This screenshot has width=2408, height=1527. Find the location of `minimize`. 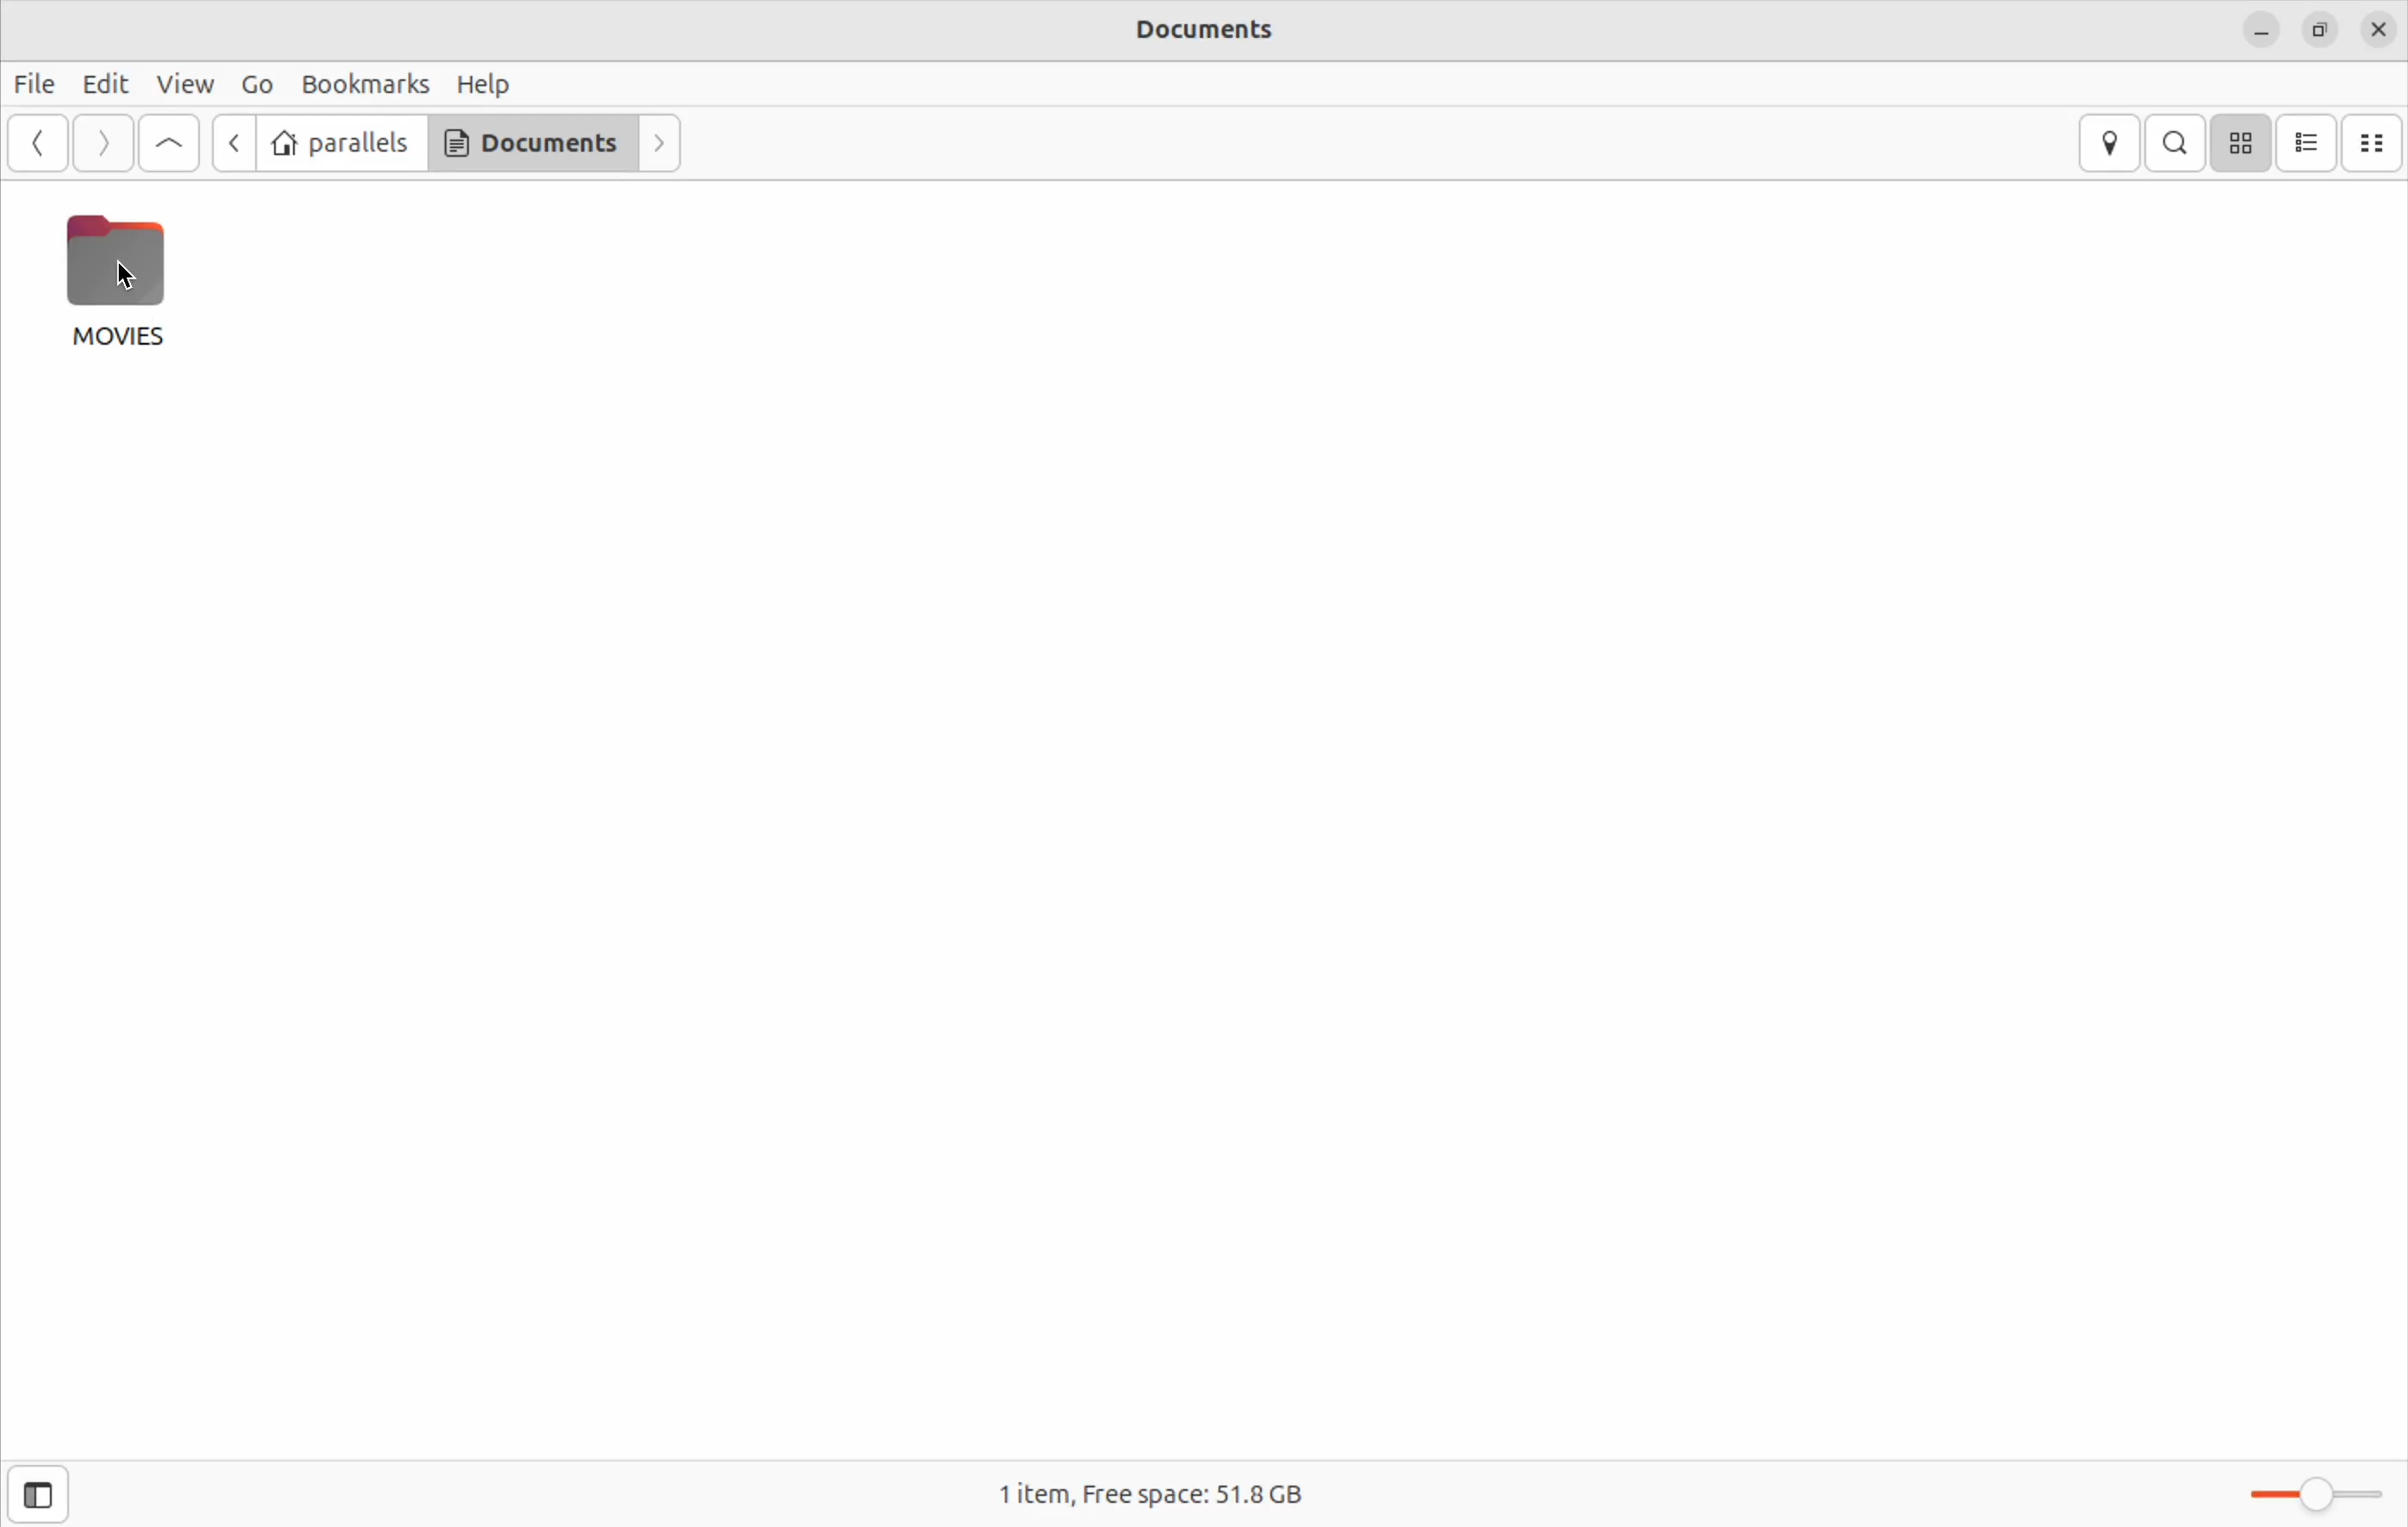

minimize is located at coordinates (2261, 27).